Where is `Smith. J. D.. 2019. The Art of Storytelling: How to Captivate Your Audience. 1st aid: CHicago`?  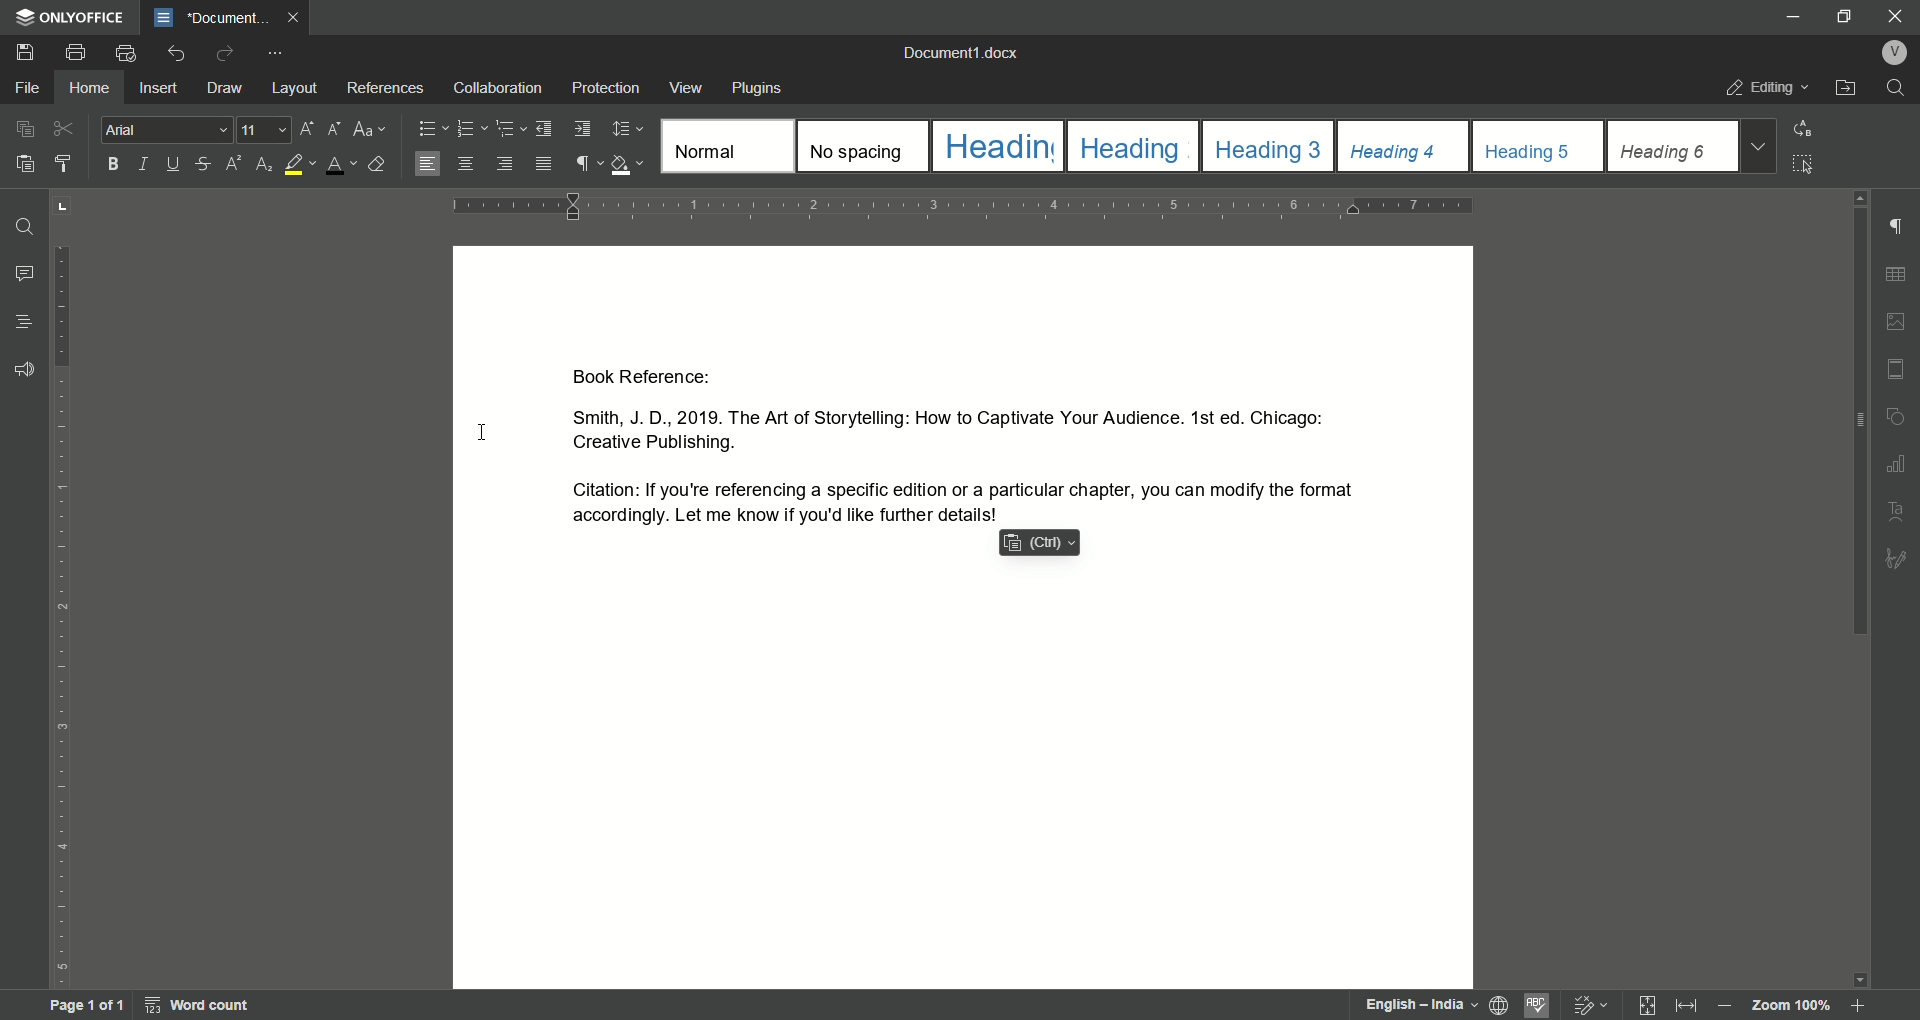 Smith. J. D.. 2019. The Art of Storytelling: How to Captivate Your Audience. 1st aid: CHicago is located at coordinates (942, 415).